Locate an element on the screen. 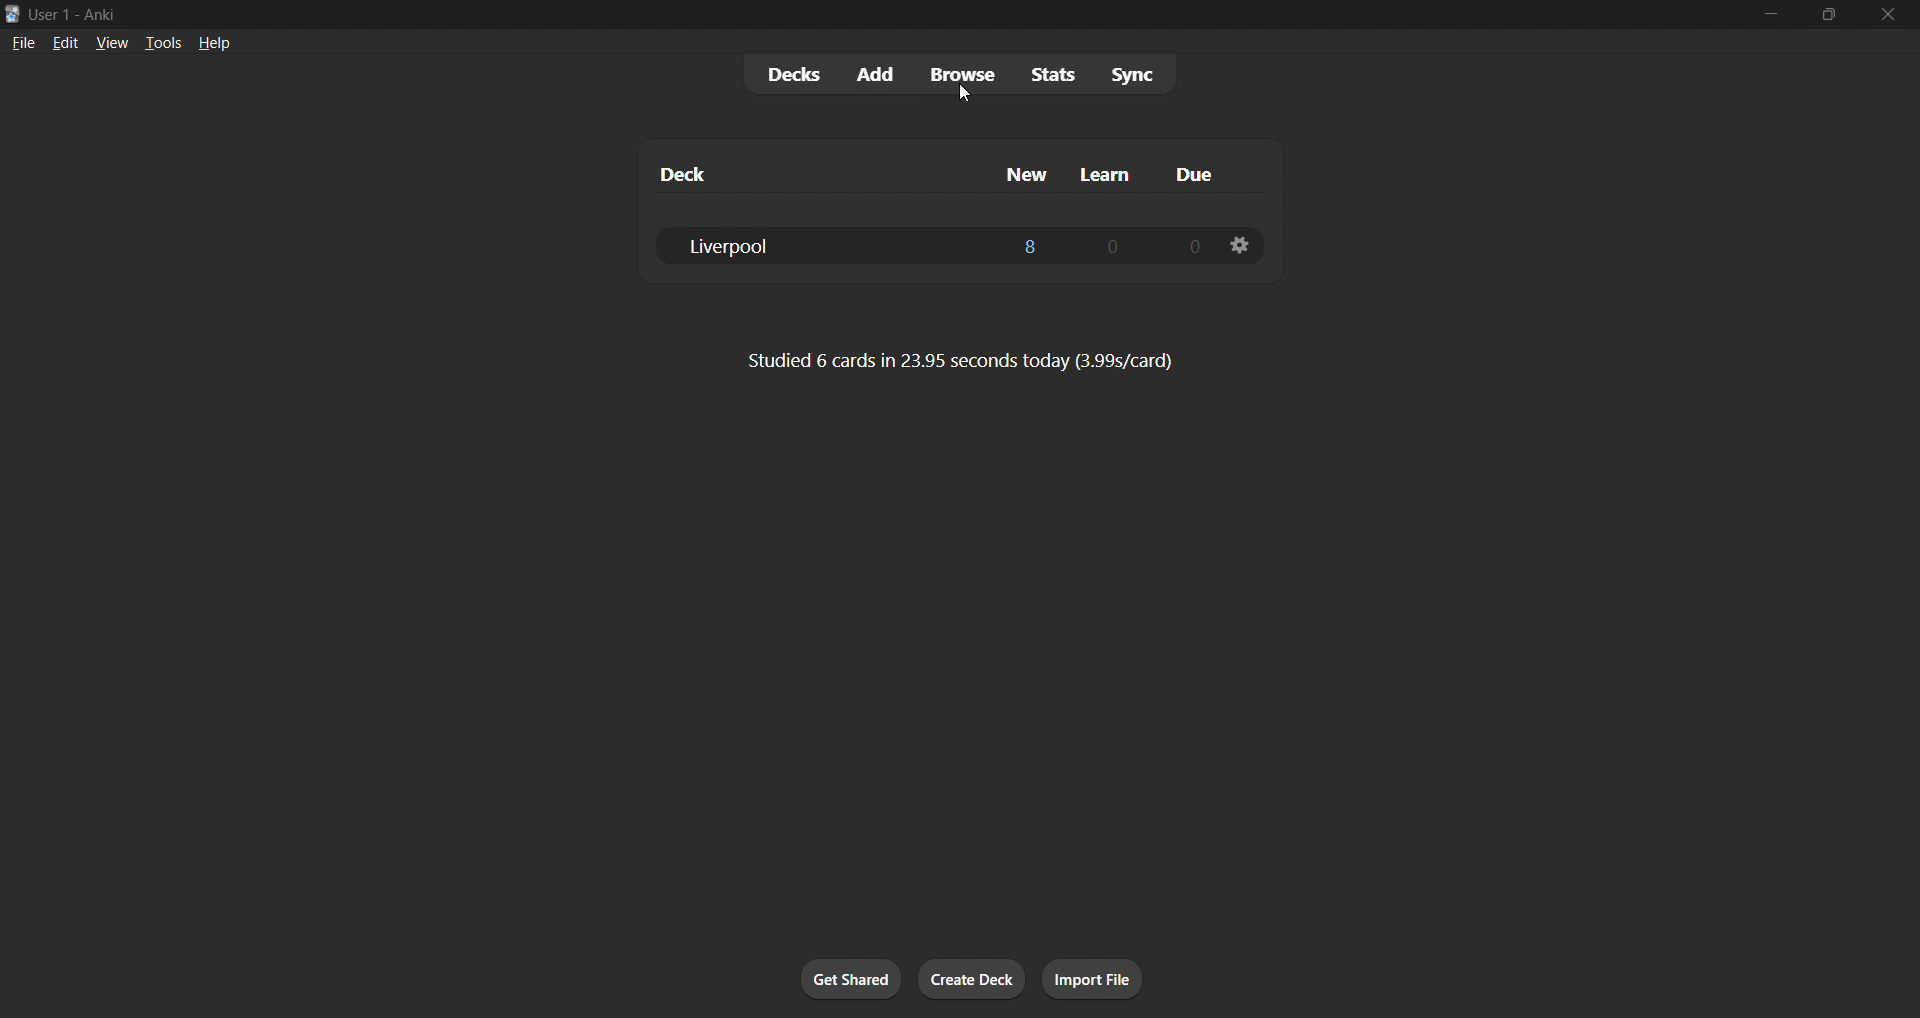 Image resolution: width=1920 pixels, height=1018 pixels. stats is located at coordinates (1054, 74).